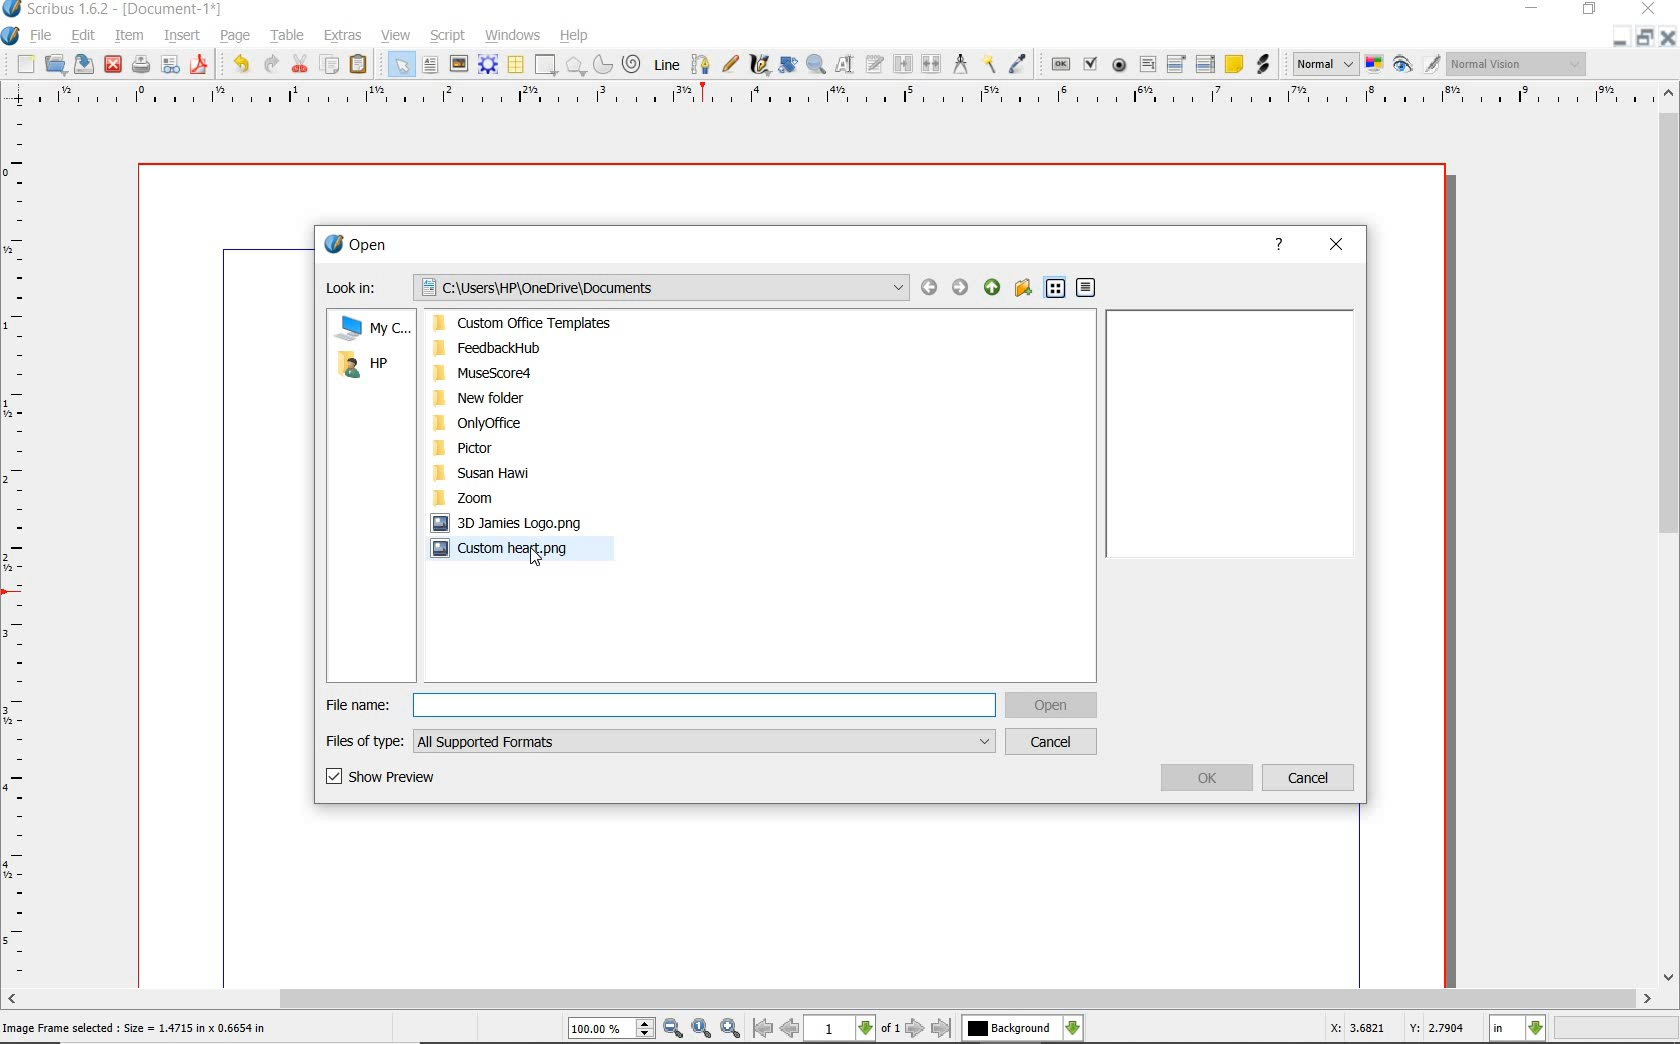 This screenshot has width=1680, height=1044. Describe the element at coordinates (943, 1028) in the screenshot. I see `go to last page` at that location.